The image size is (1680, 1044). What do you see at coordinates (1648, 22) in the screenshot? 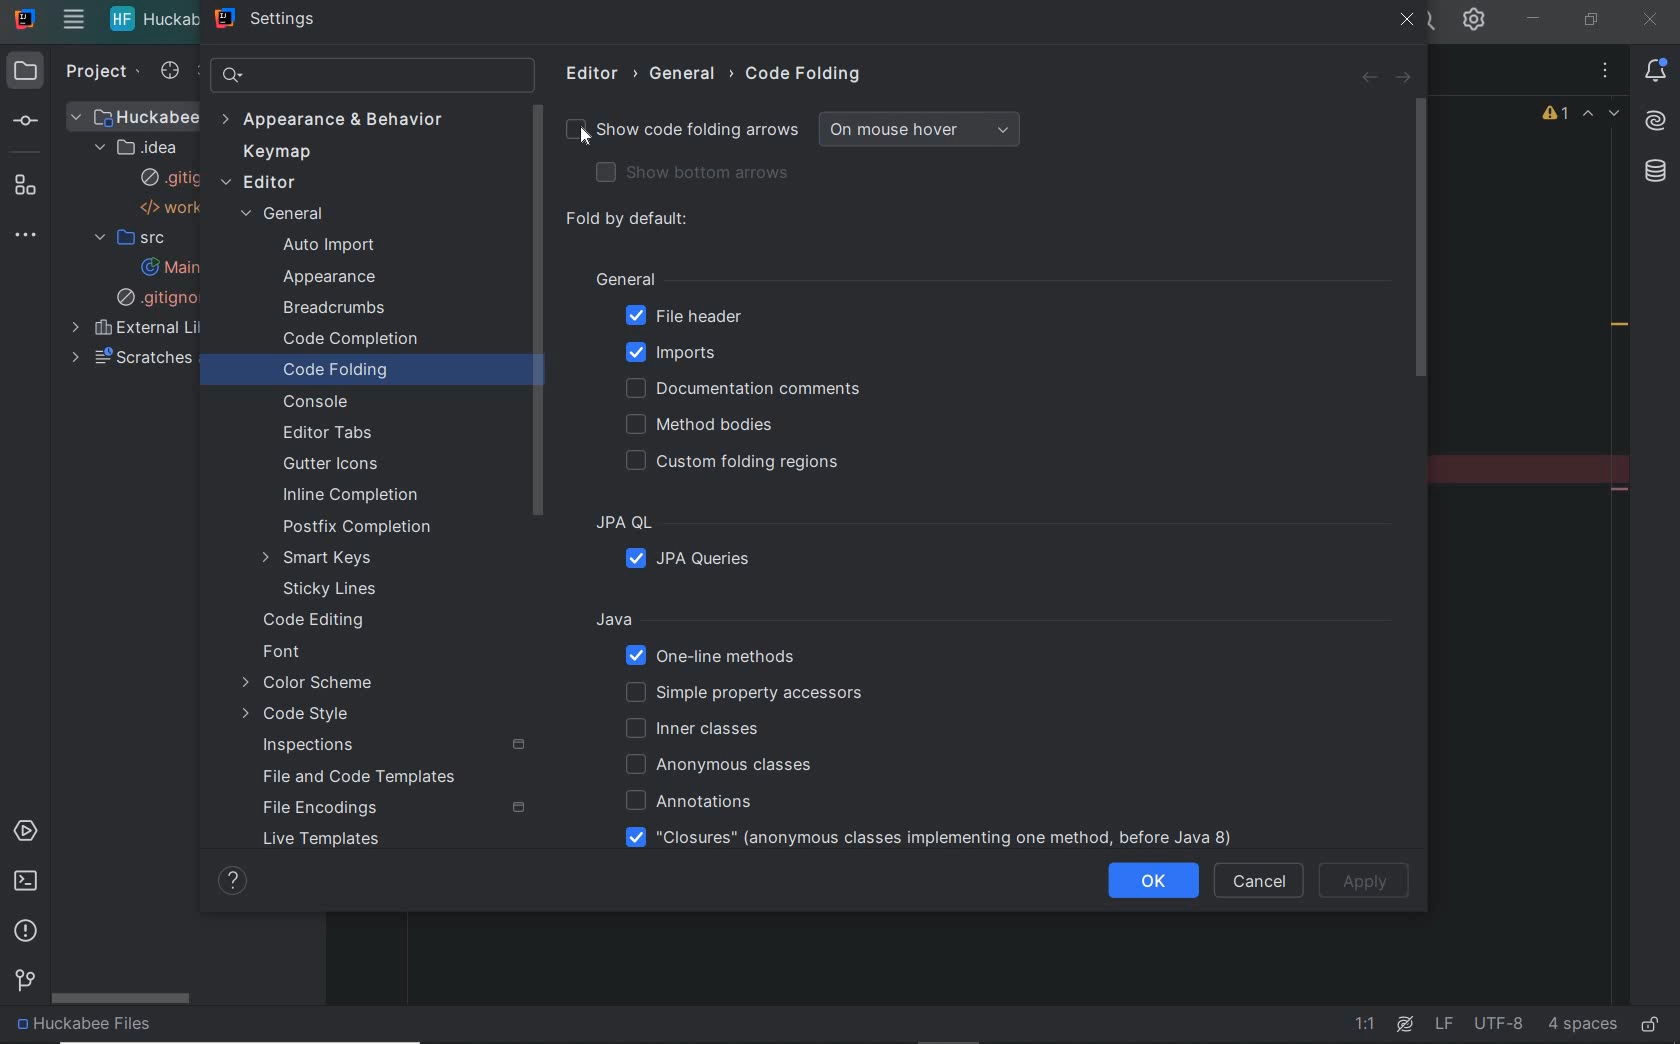
I see `close` at bounding box center [1648, 22].